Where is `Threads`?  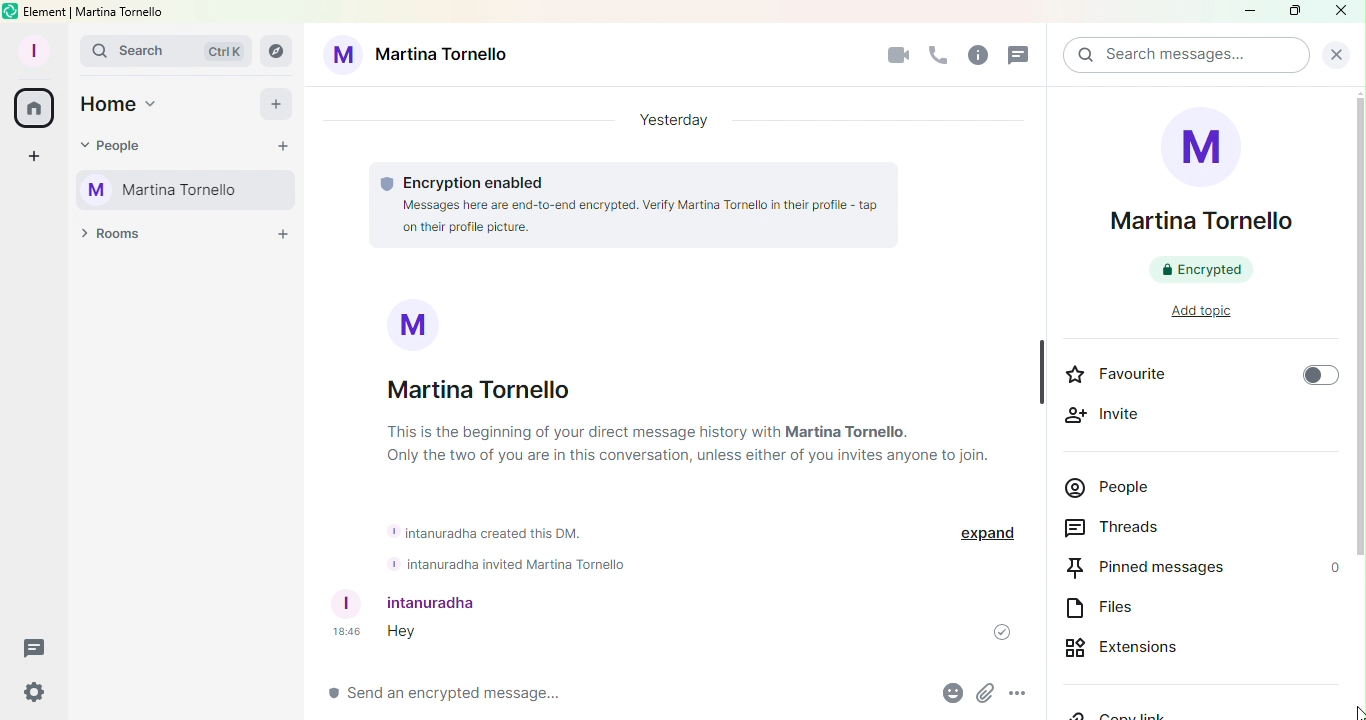
Threads is located at coordinates (1105, 525).